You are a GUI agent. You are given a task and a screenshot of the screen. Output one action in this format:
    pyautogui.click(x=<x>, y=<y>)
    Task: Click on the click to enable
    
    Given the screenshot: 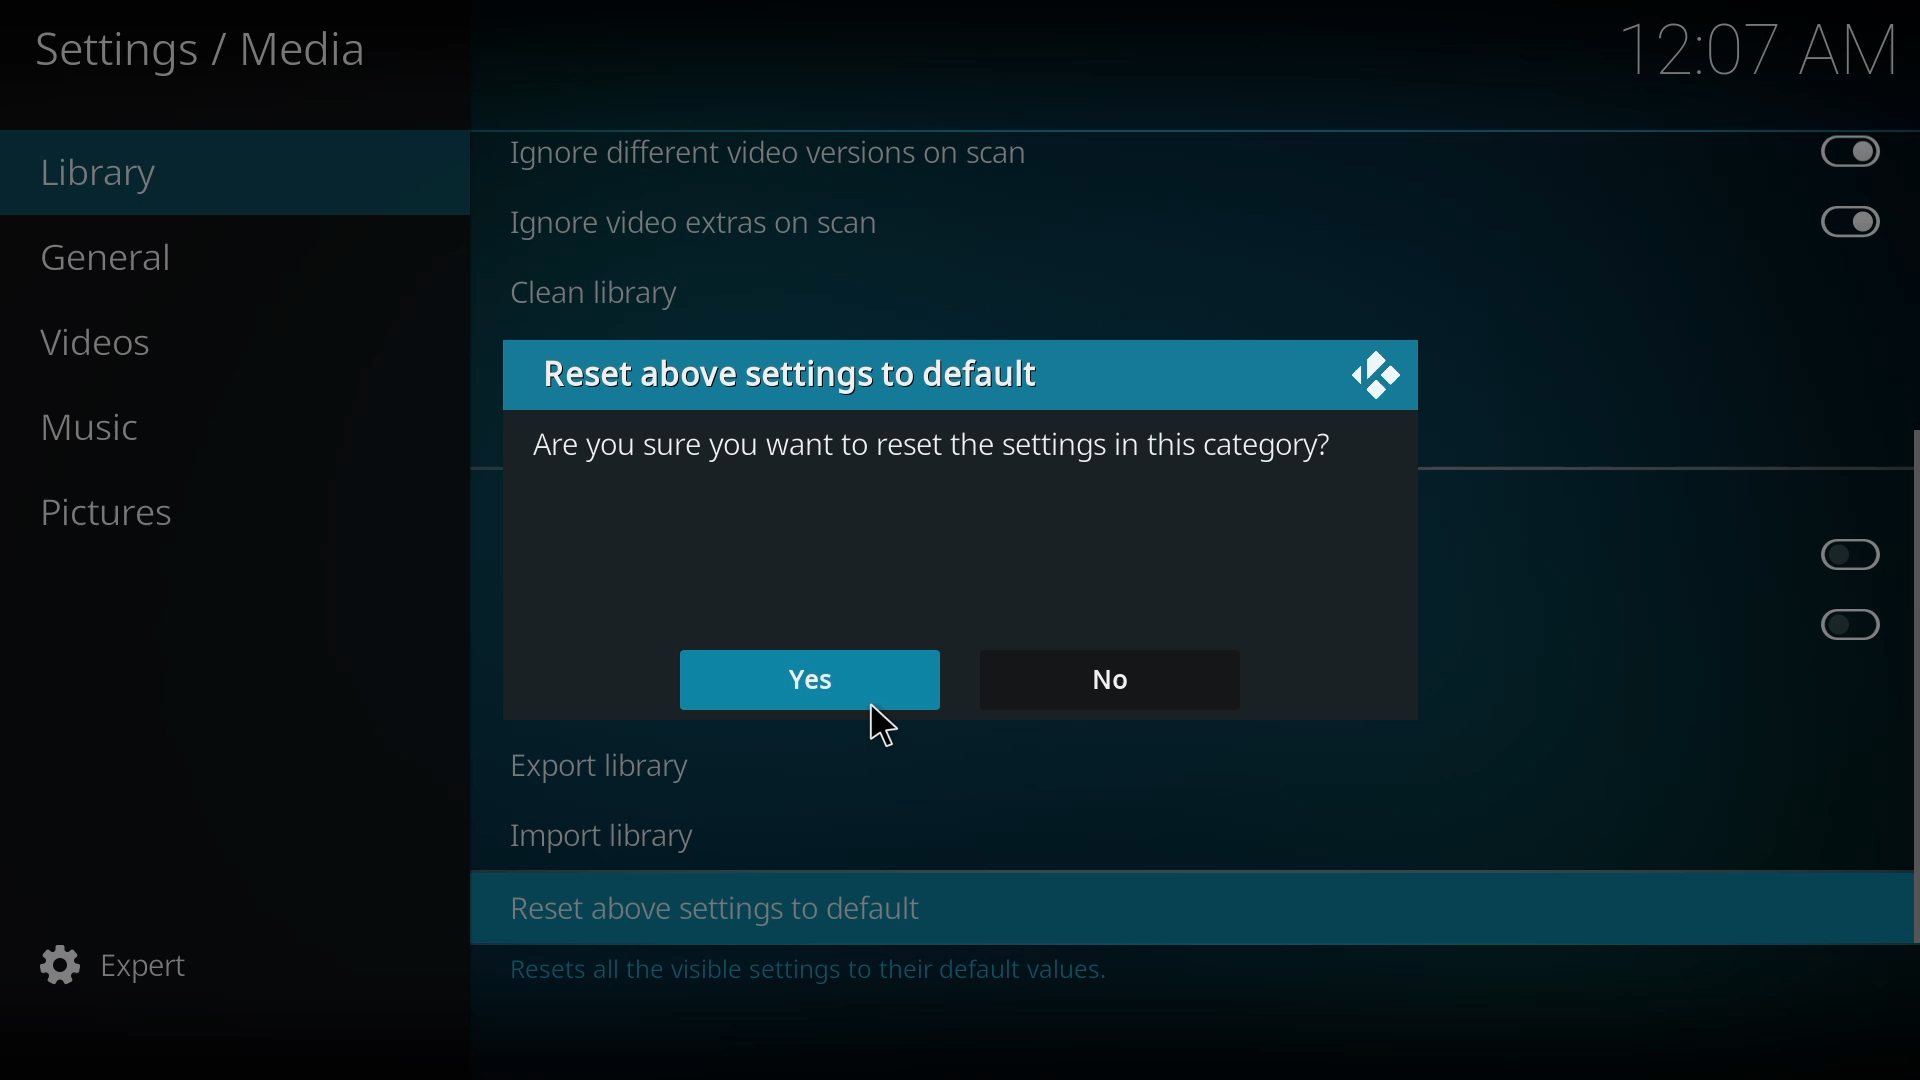 What is the action you would take?
    pyautogui.click(x=1844, y=555)
    